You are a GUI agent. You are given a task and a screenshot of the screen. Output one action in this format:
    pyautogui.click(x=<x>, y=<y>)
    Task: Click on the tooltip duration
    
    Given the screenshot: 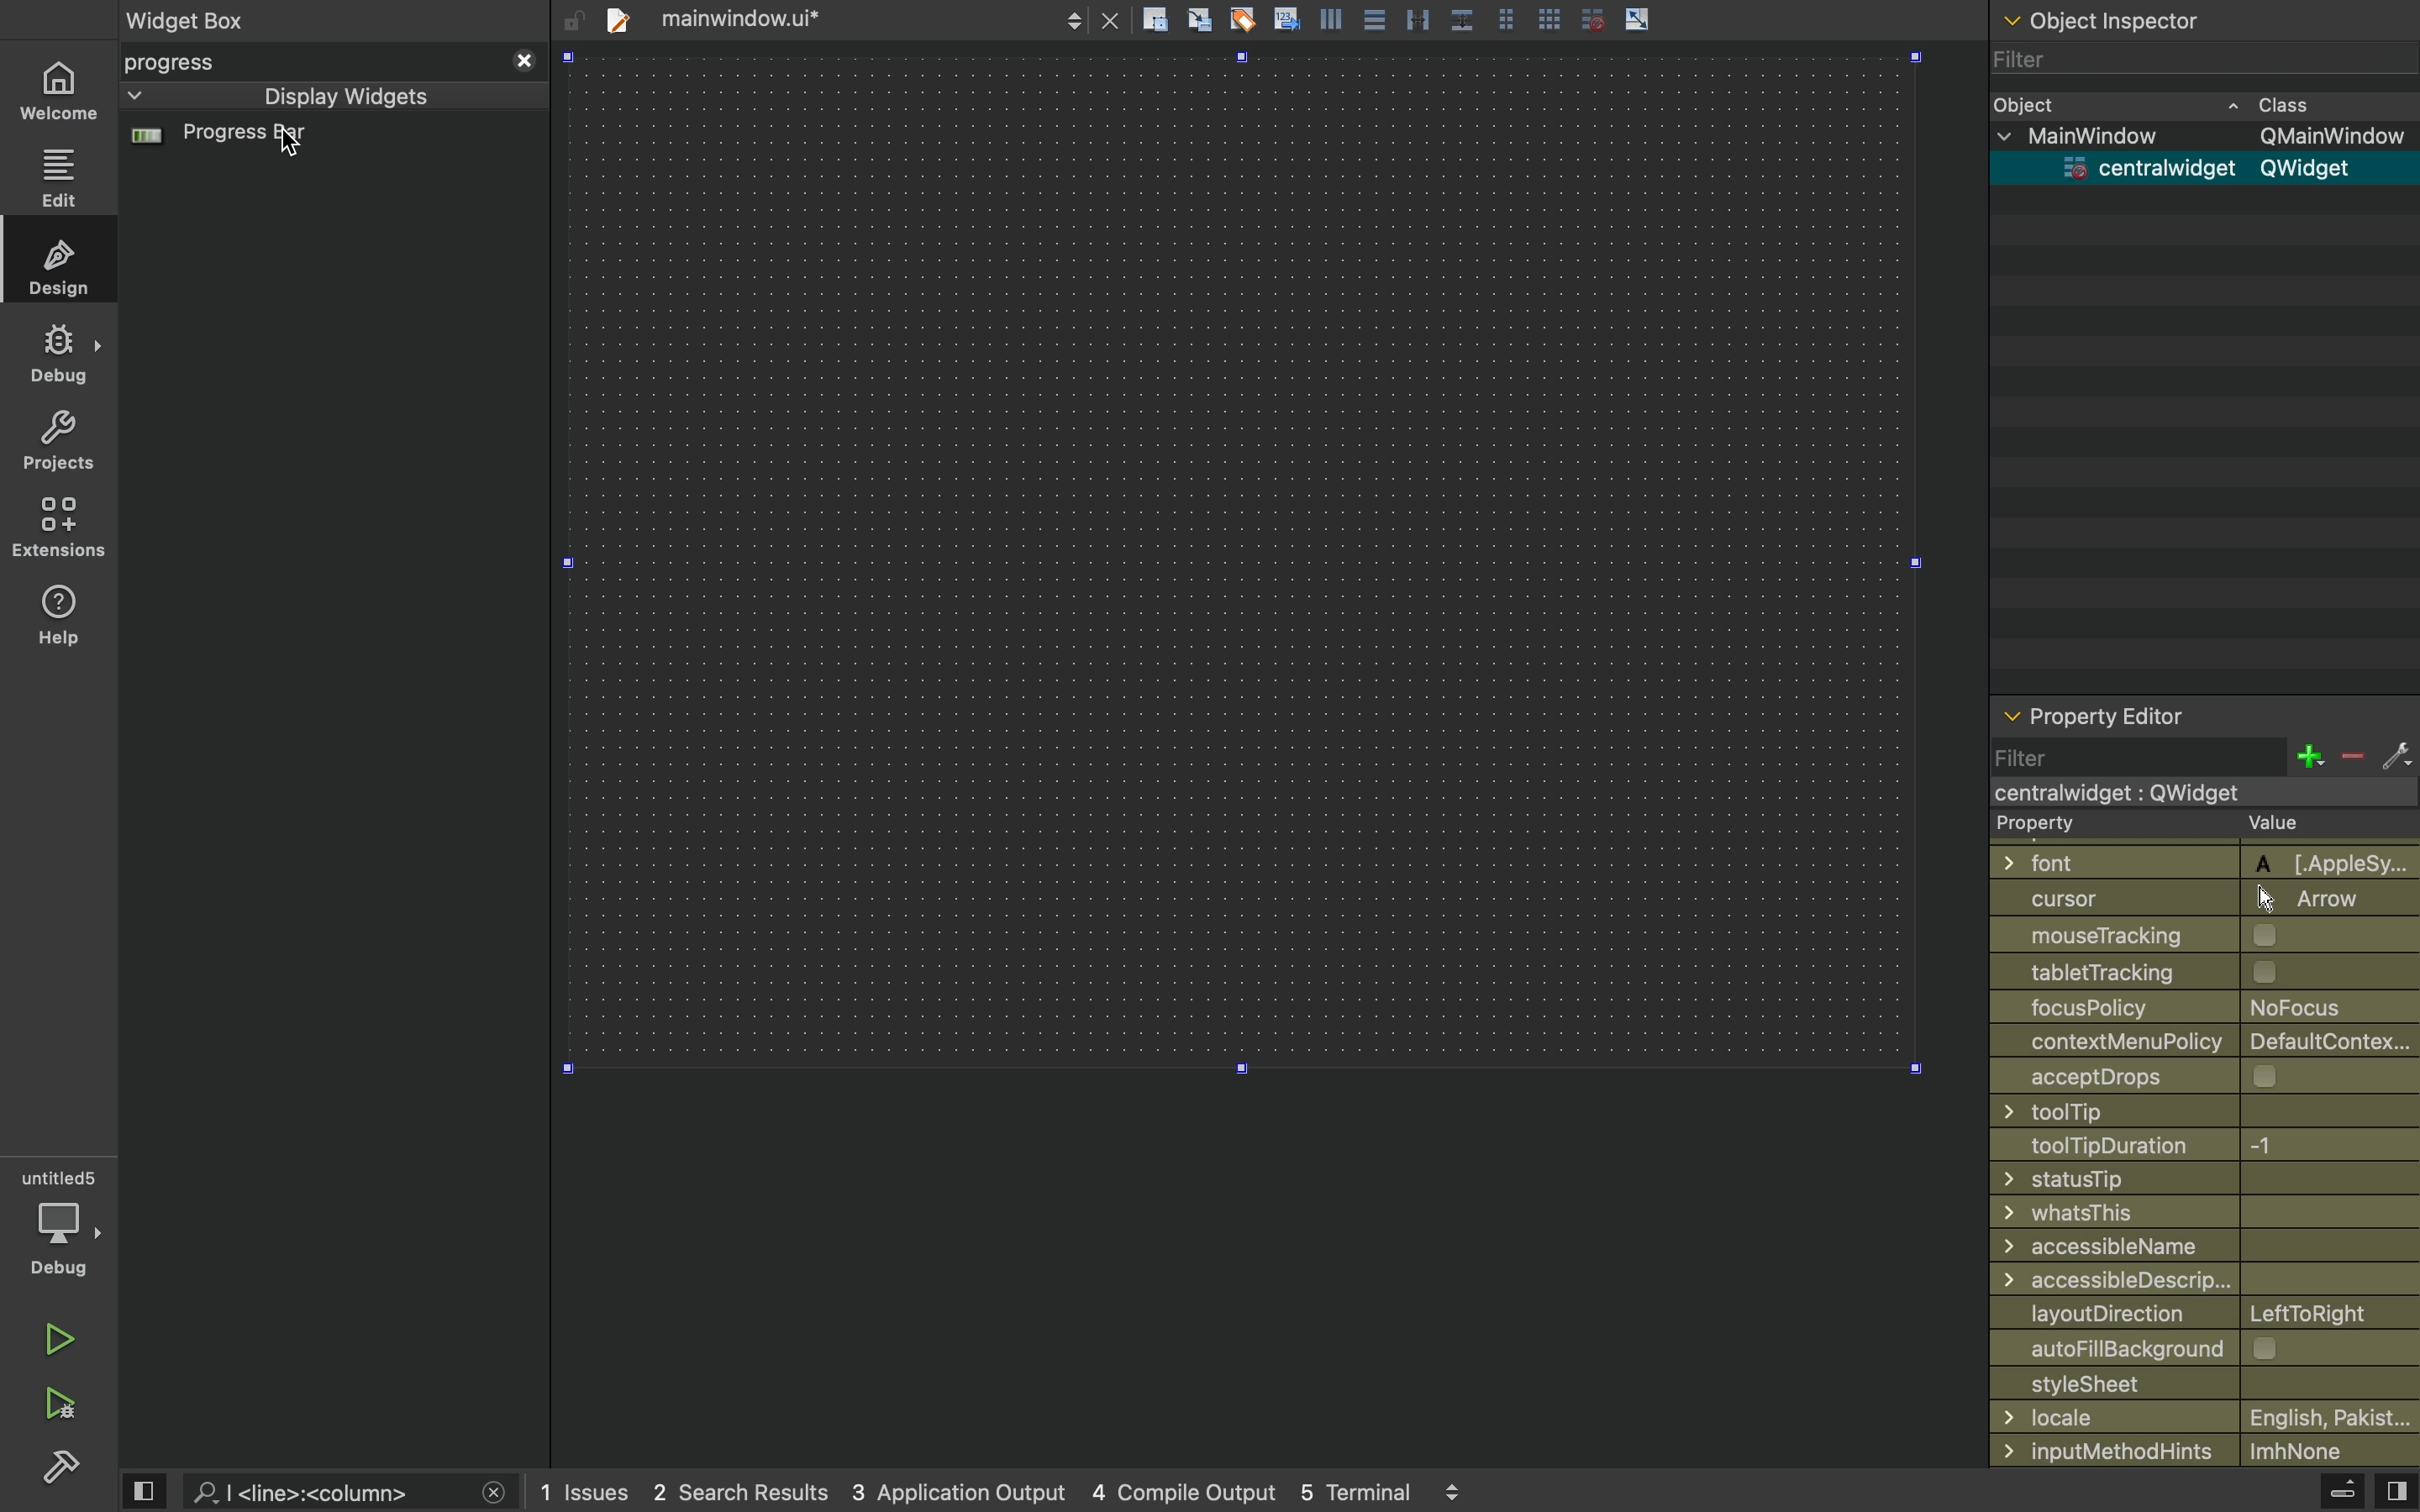 What is the action you would take?
    pyautogui.click(x=2177, y=1146)
    